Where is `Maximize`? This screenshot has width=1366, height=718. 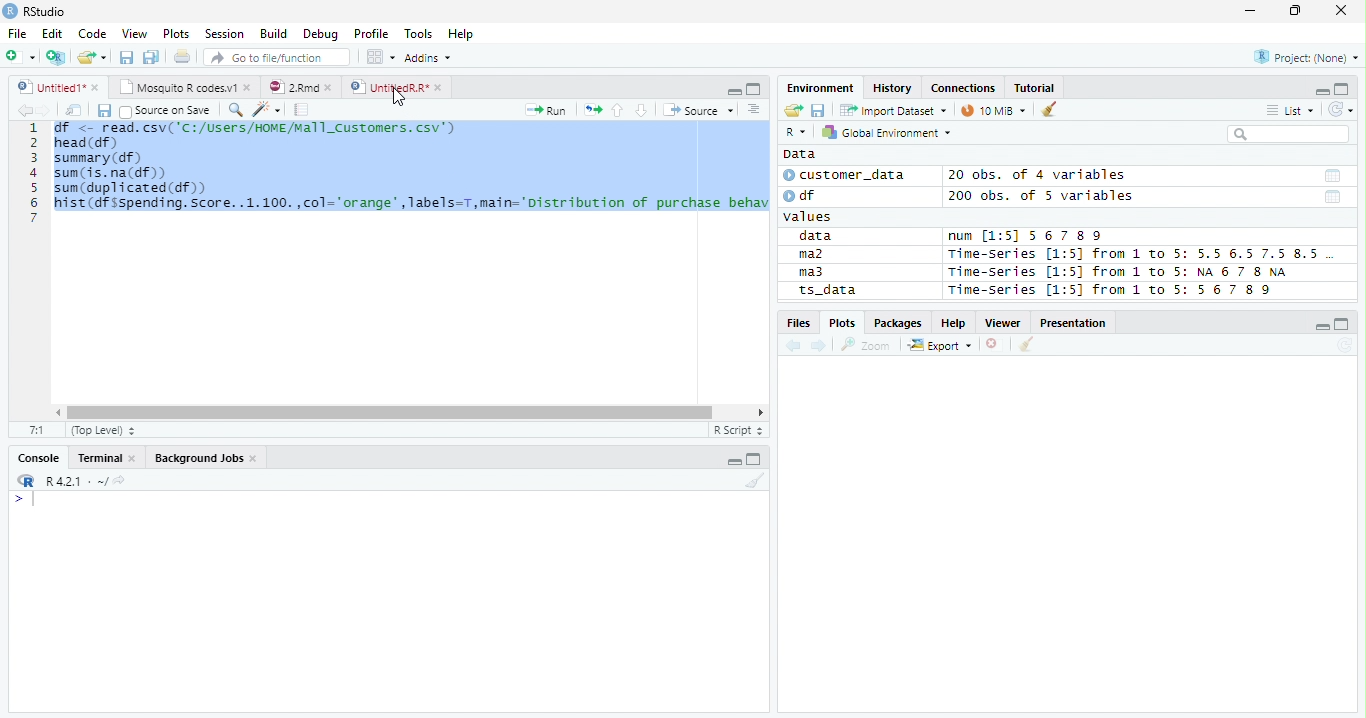
Maximize is located at coordinates (756, 460).